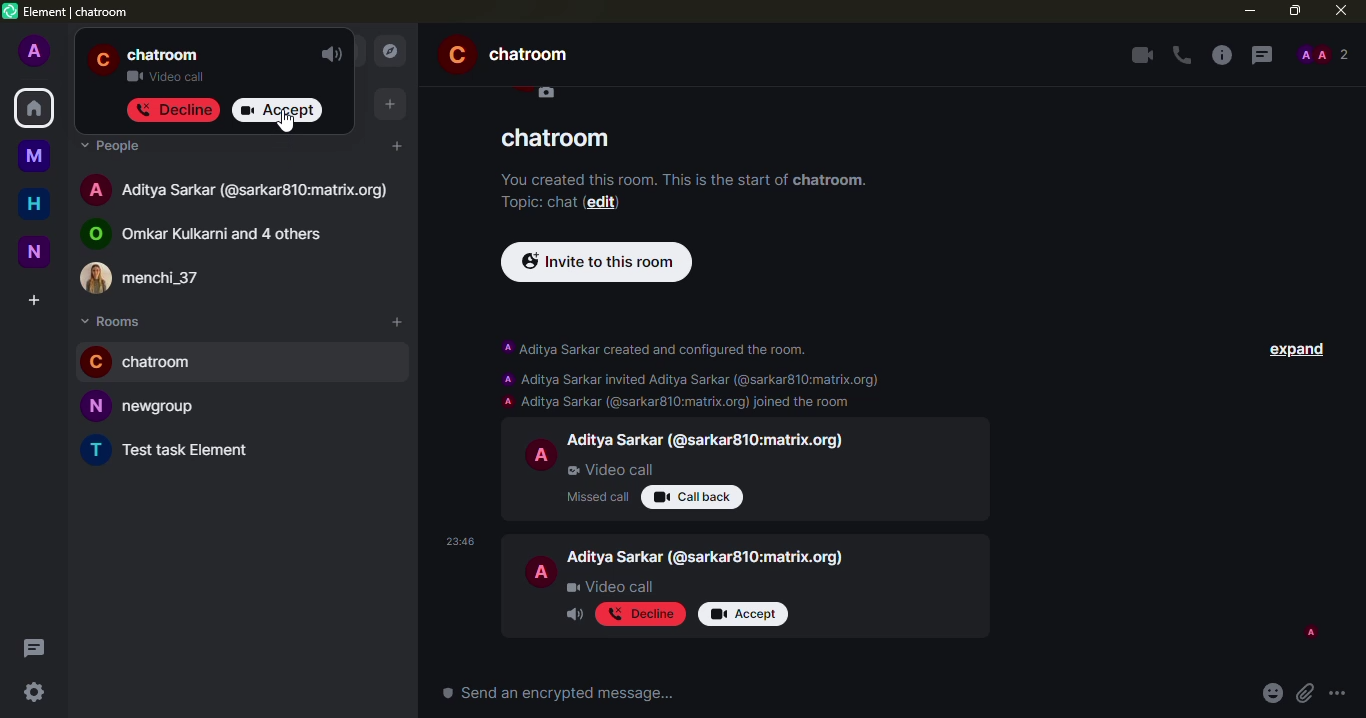  I want to click on add, so click(399, 323).